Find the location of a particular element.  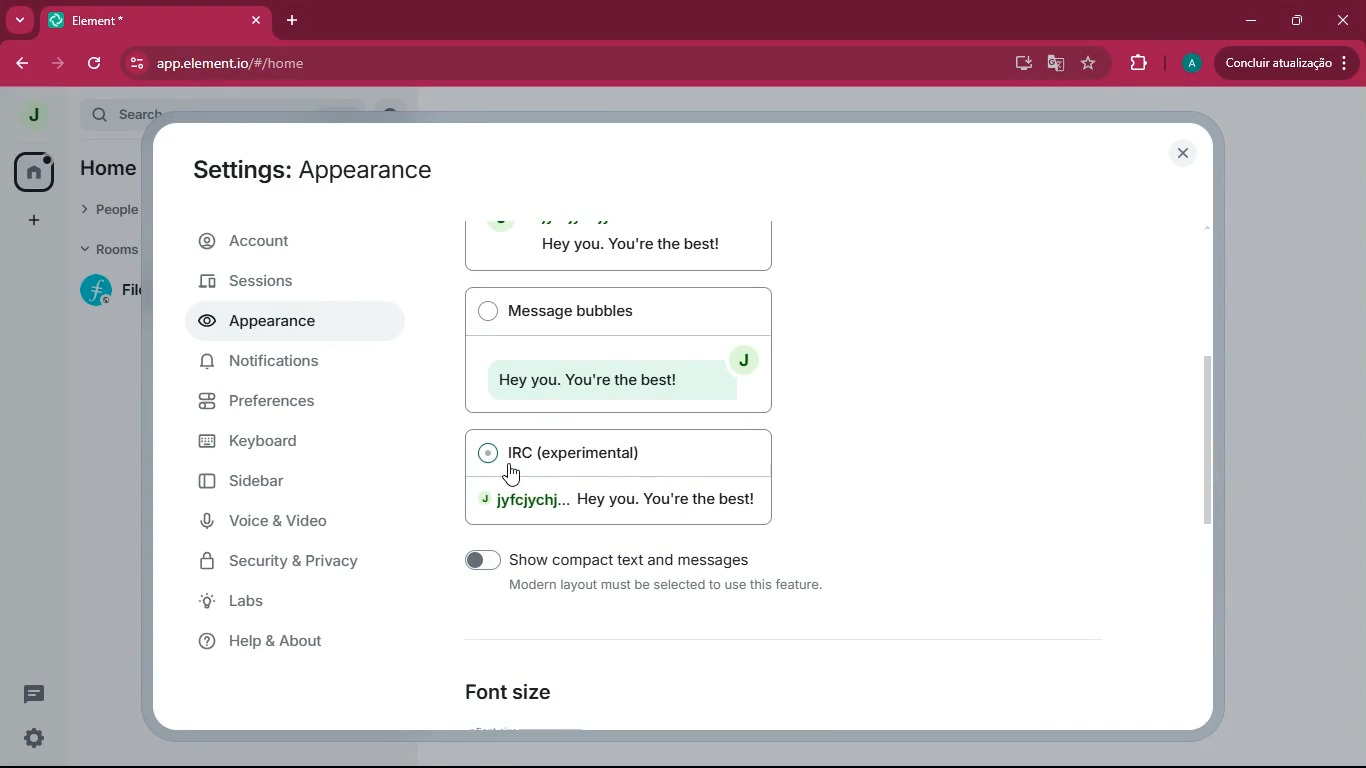

account is located at coordinates (286, 243).